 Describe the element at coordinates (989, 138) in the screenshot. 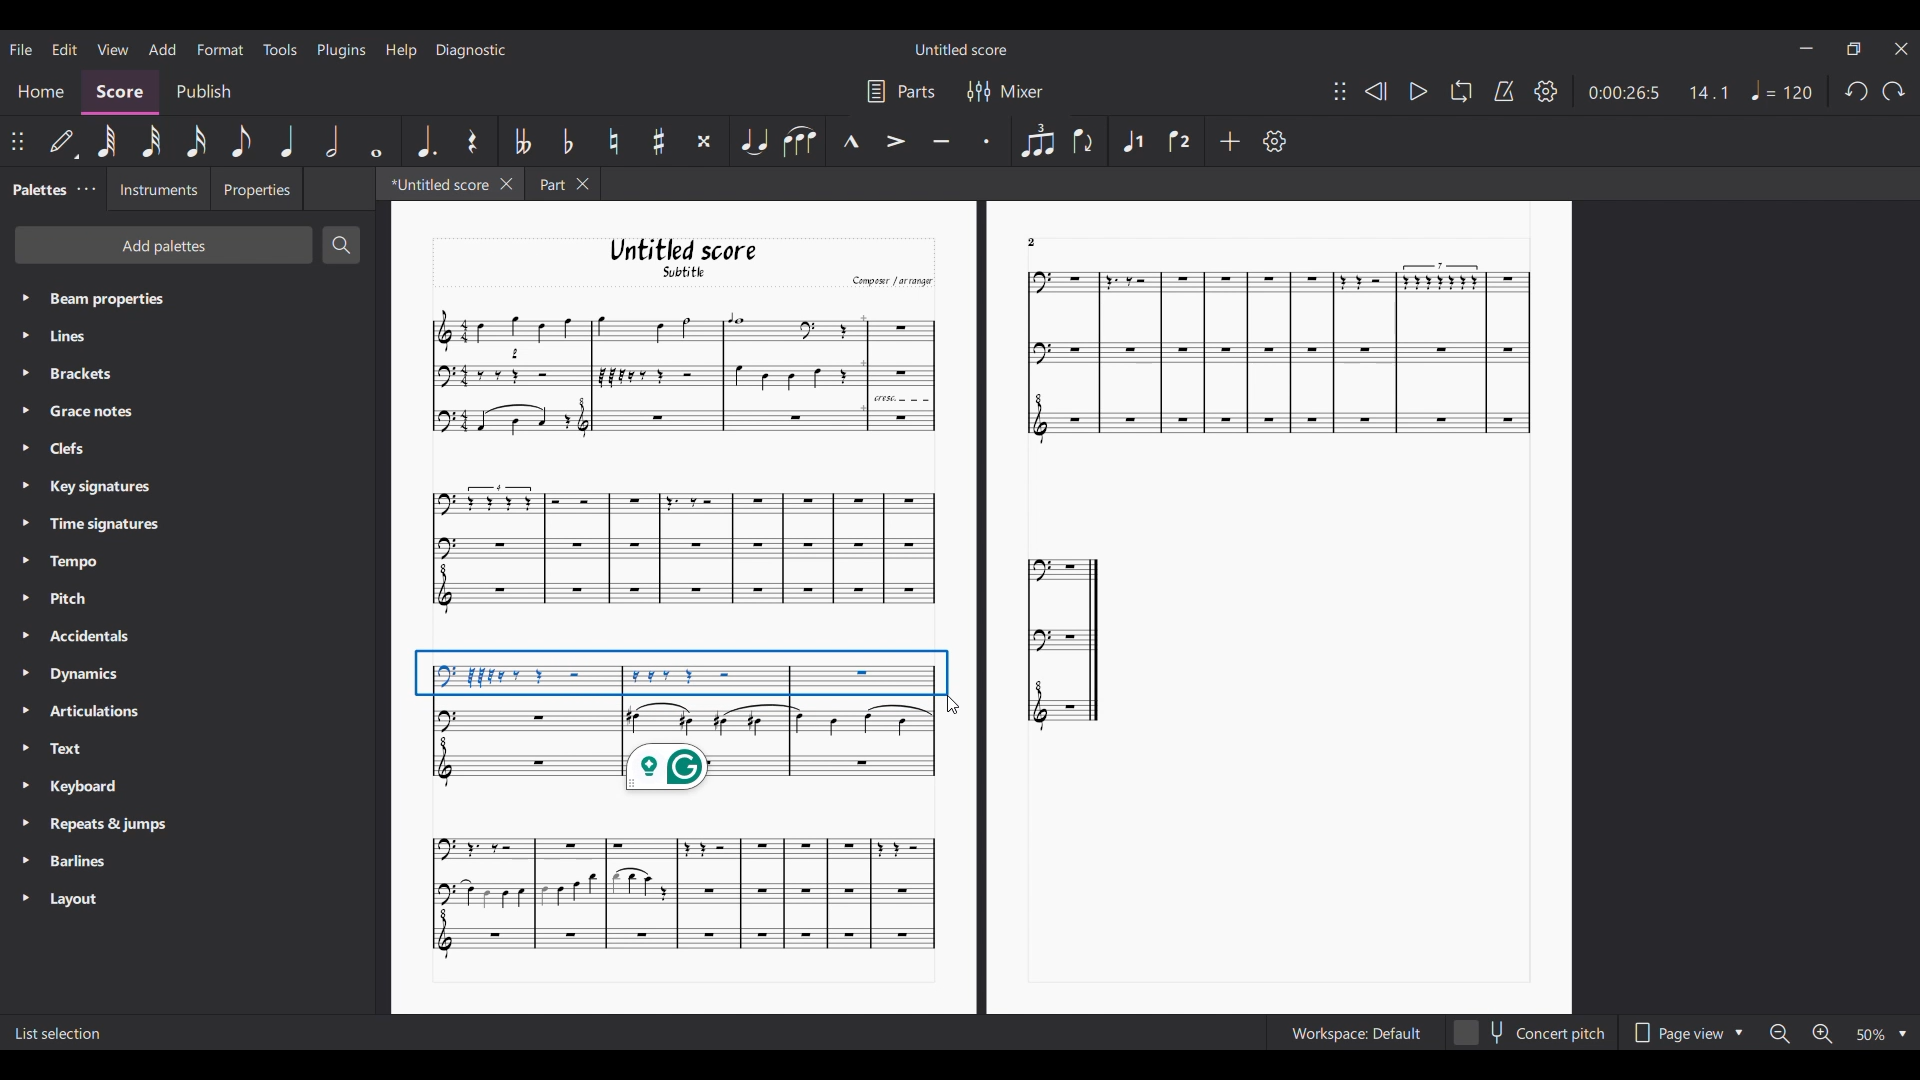

I see `Staccato ` at that location.